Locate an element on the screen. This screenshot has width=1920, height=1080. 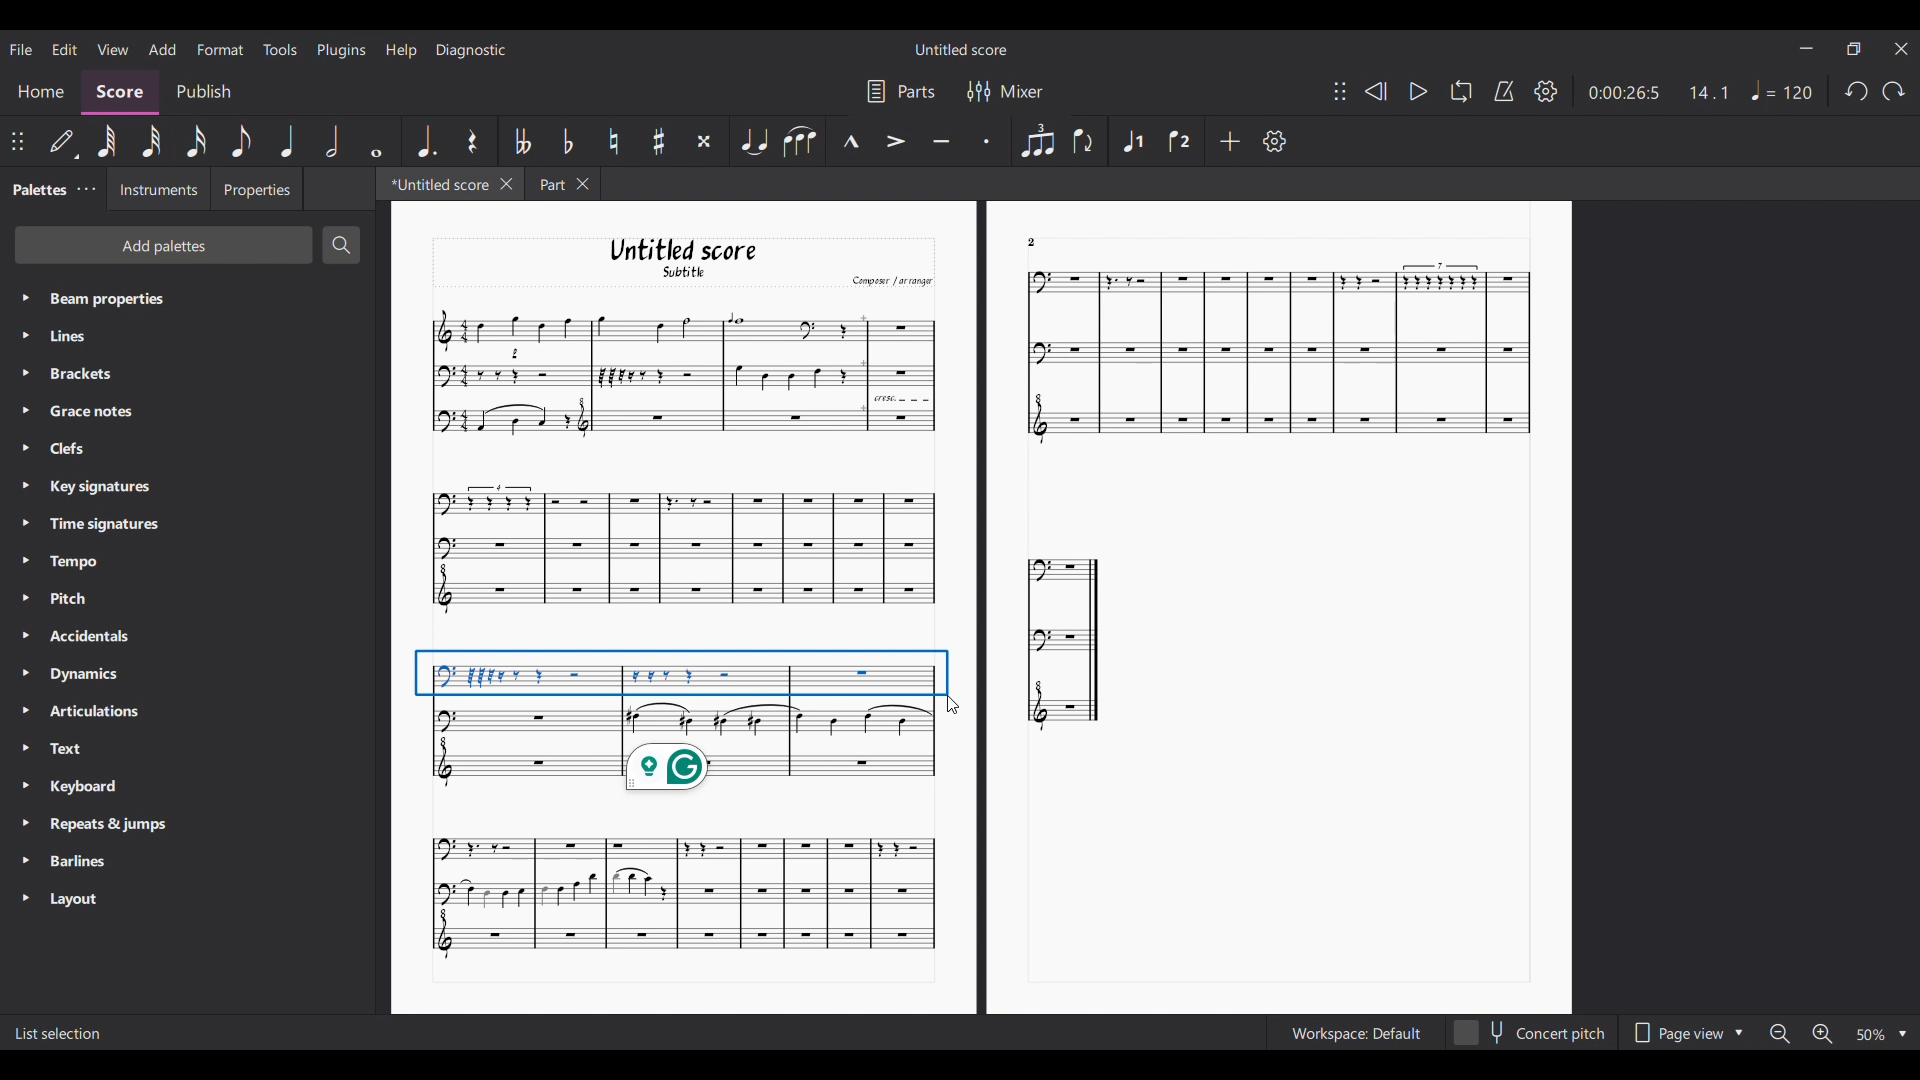
Close current tab is located at coordinates (507, 183).